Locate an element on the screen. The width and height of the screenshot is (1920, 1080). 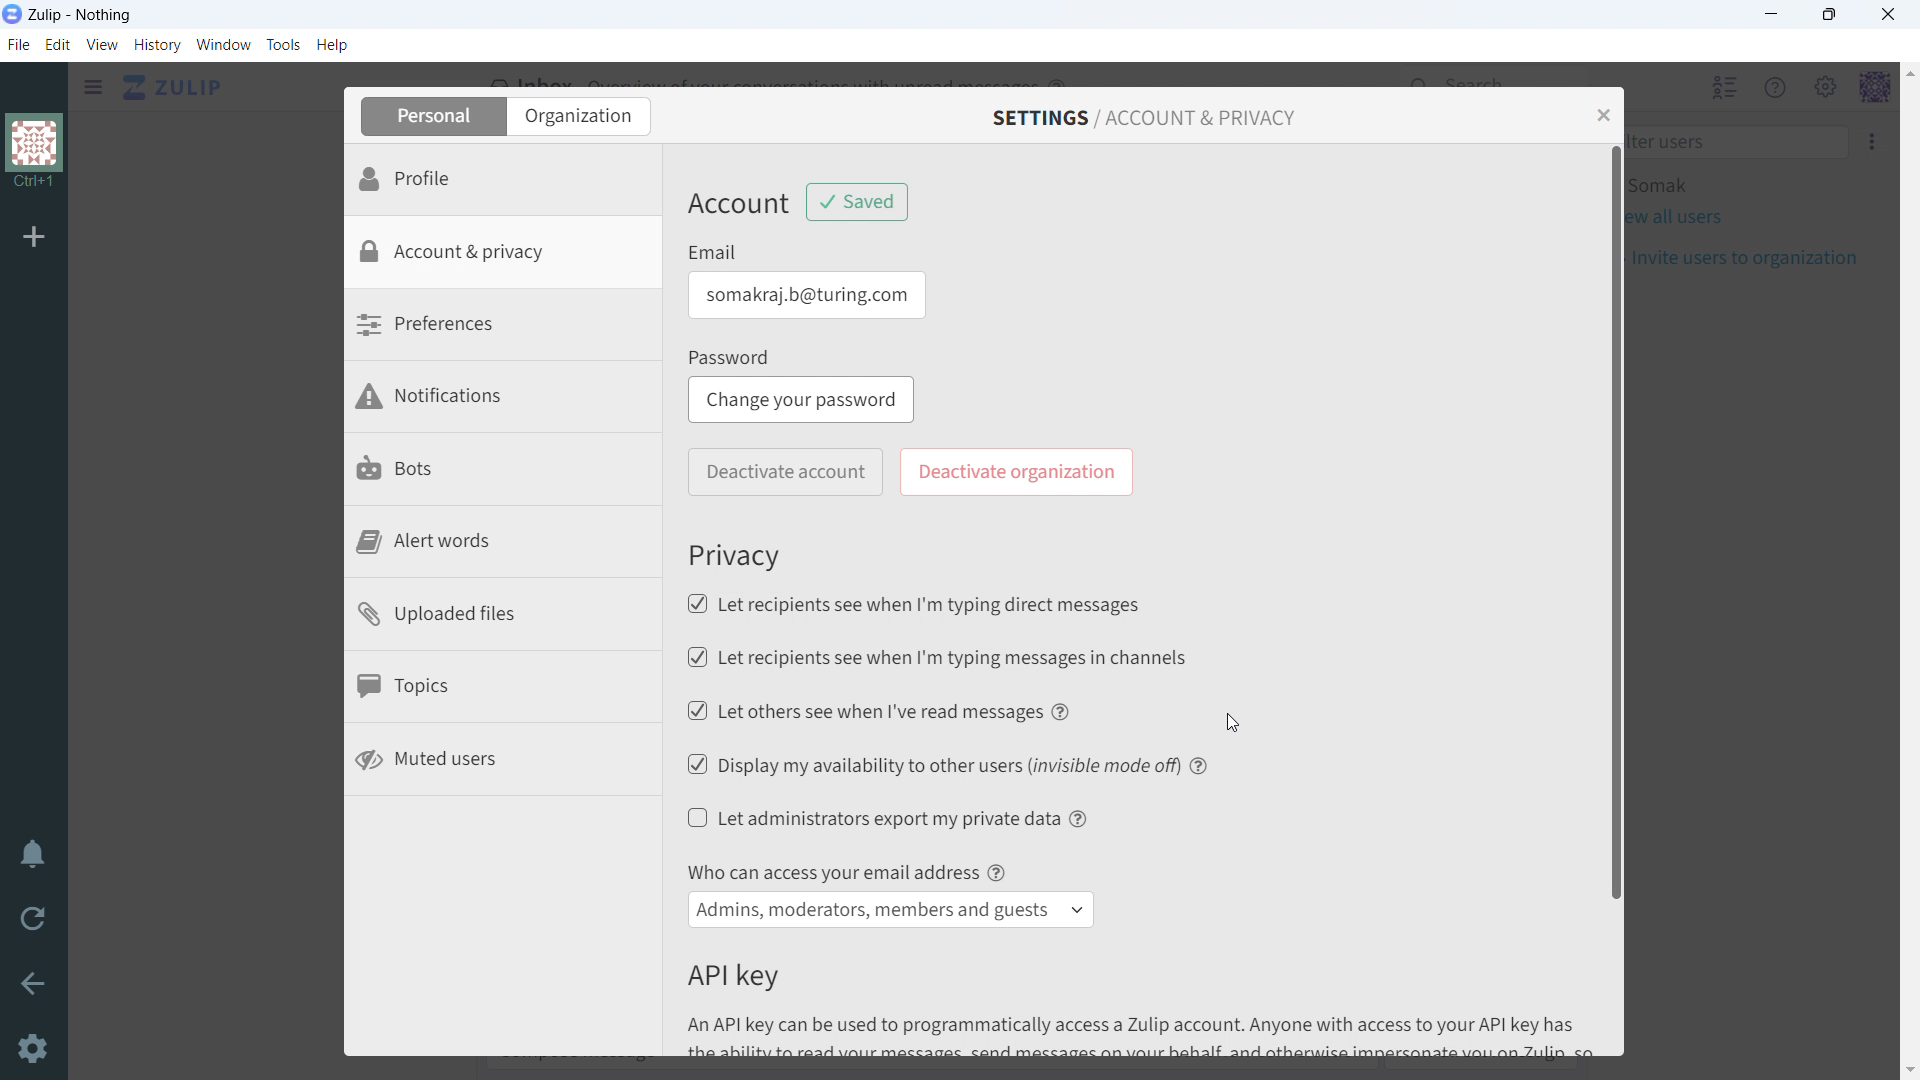
let others see when i've read messages is located at coordinates (863, 710).